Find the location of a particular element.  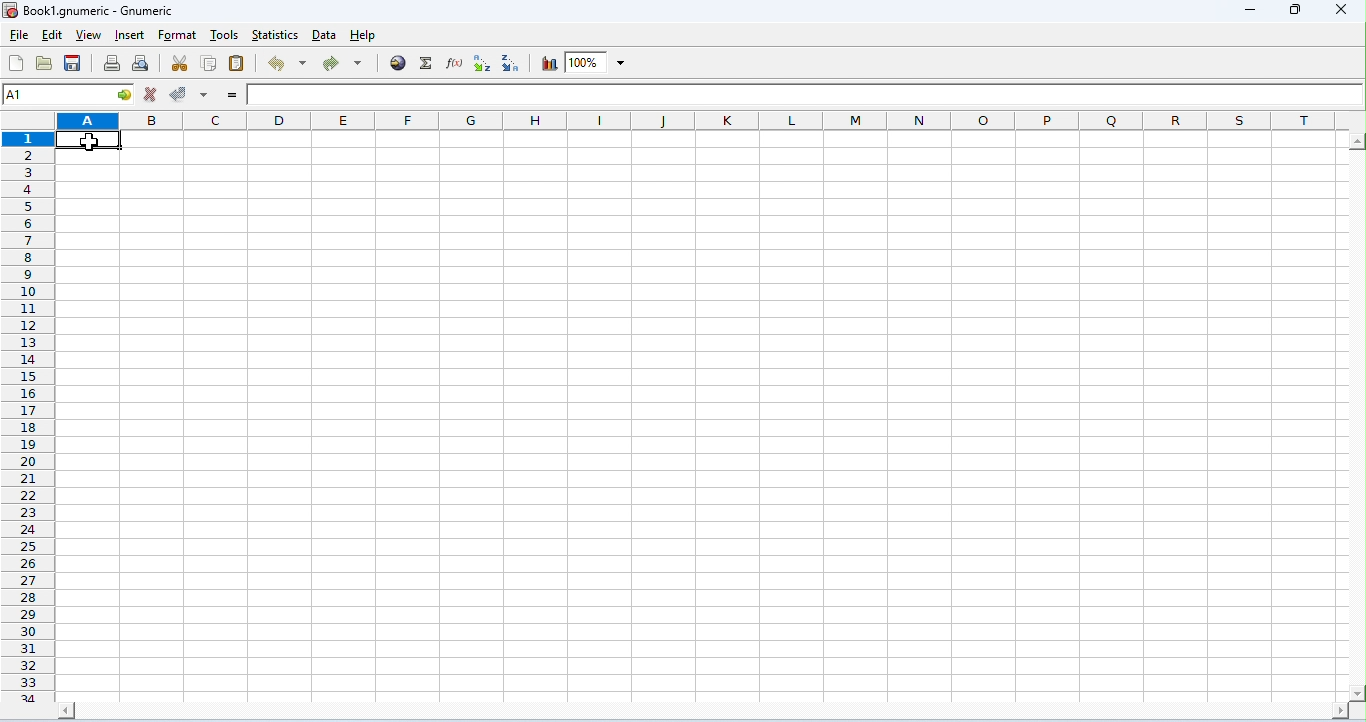

file is located at coordinates (19, 36).